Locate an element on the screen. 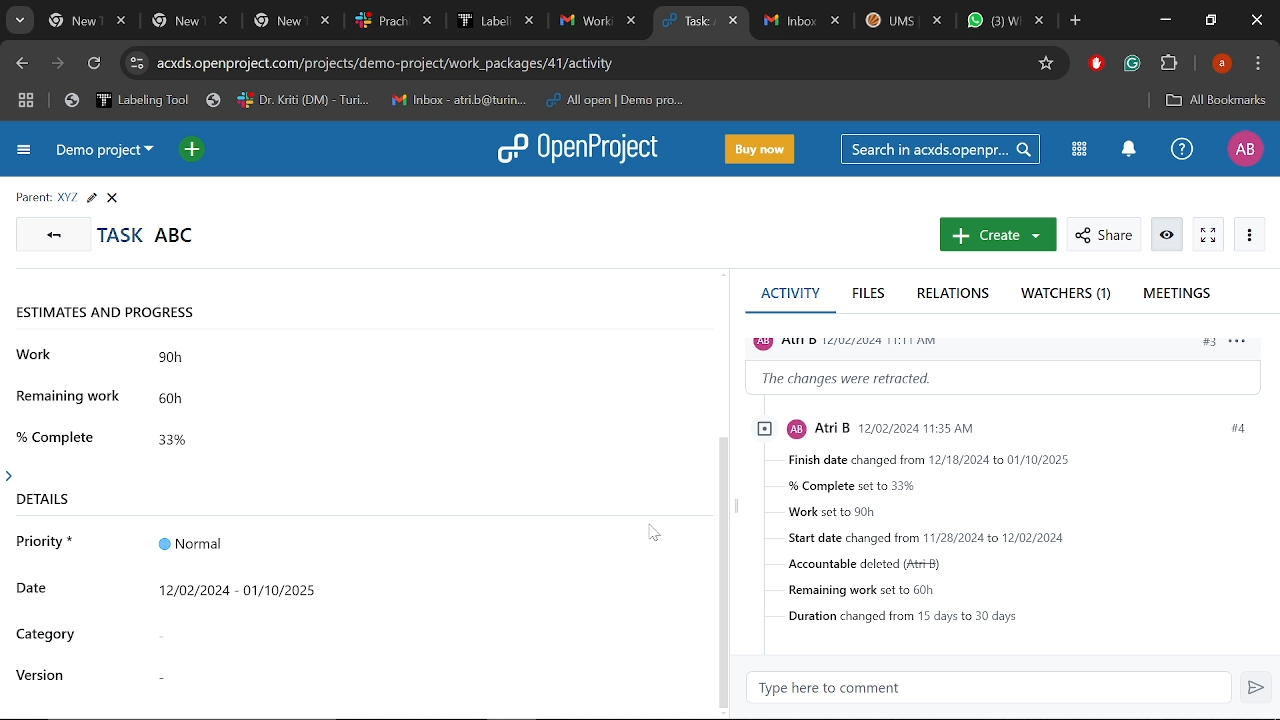 The image size is (1280, 720). Restore down is located at coordinates (1212, 20).